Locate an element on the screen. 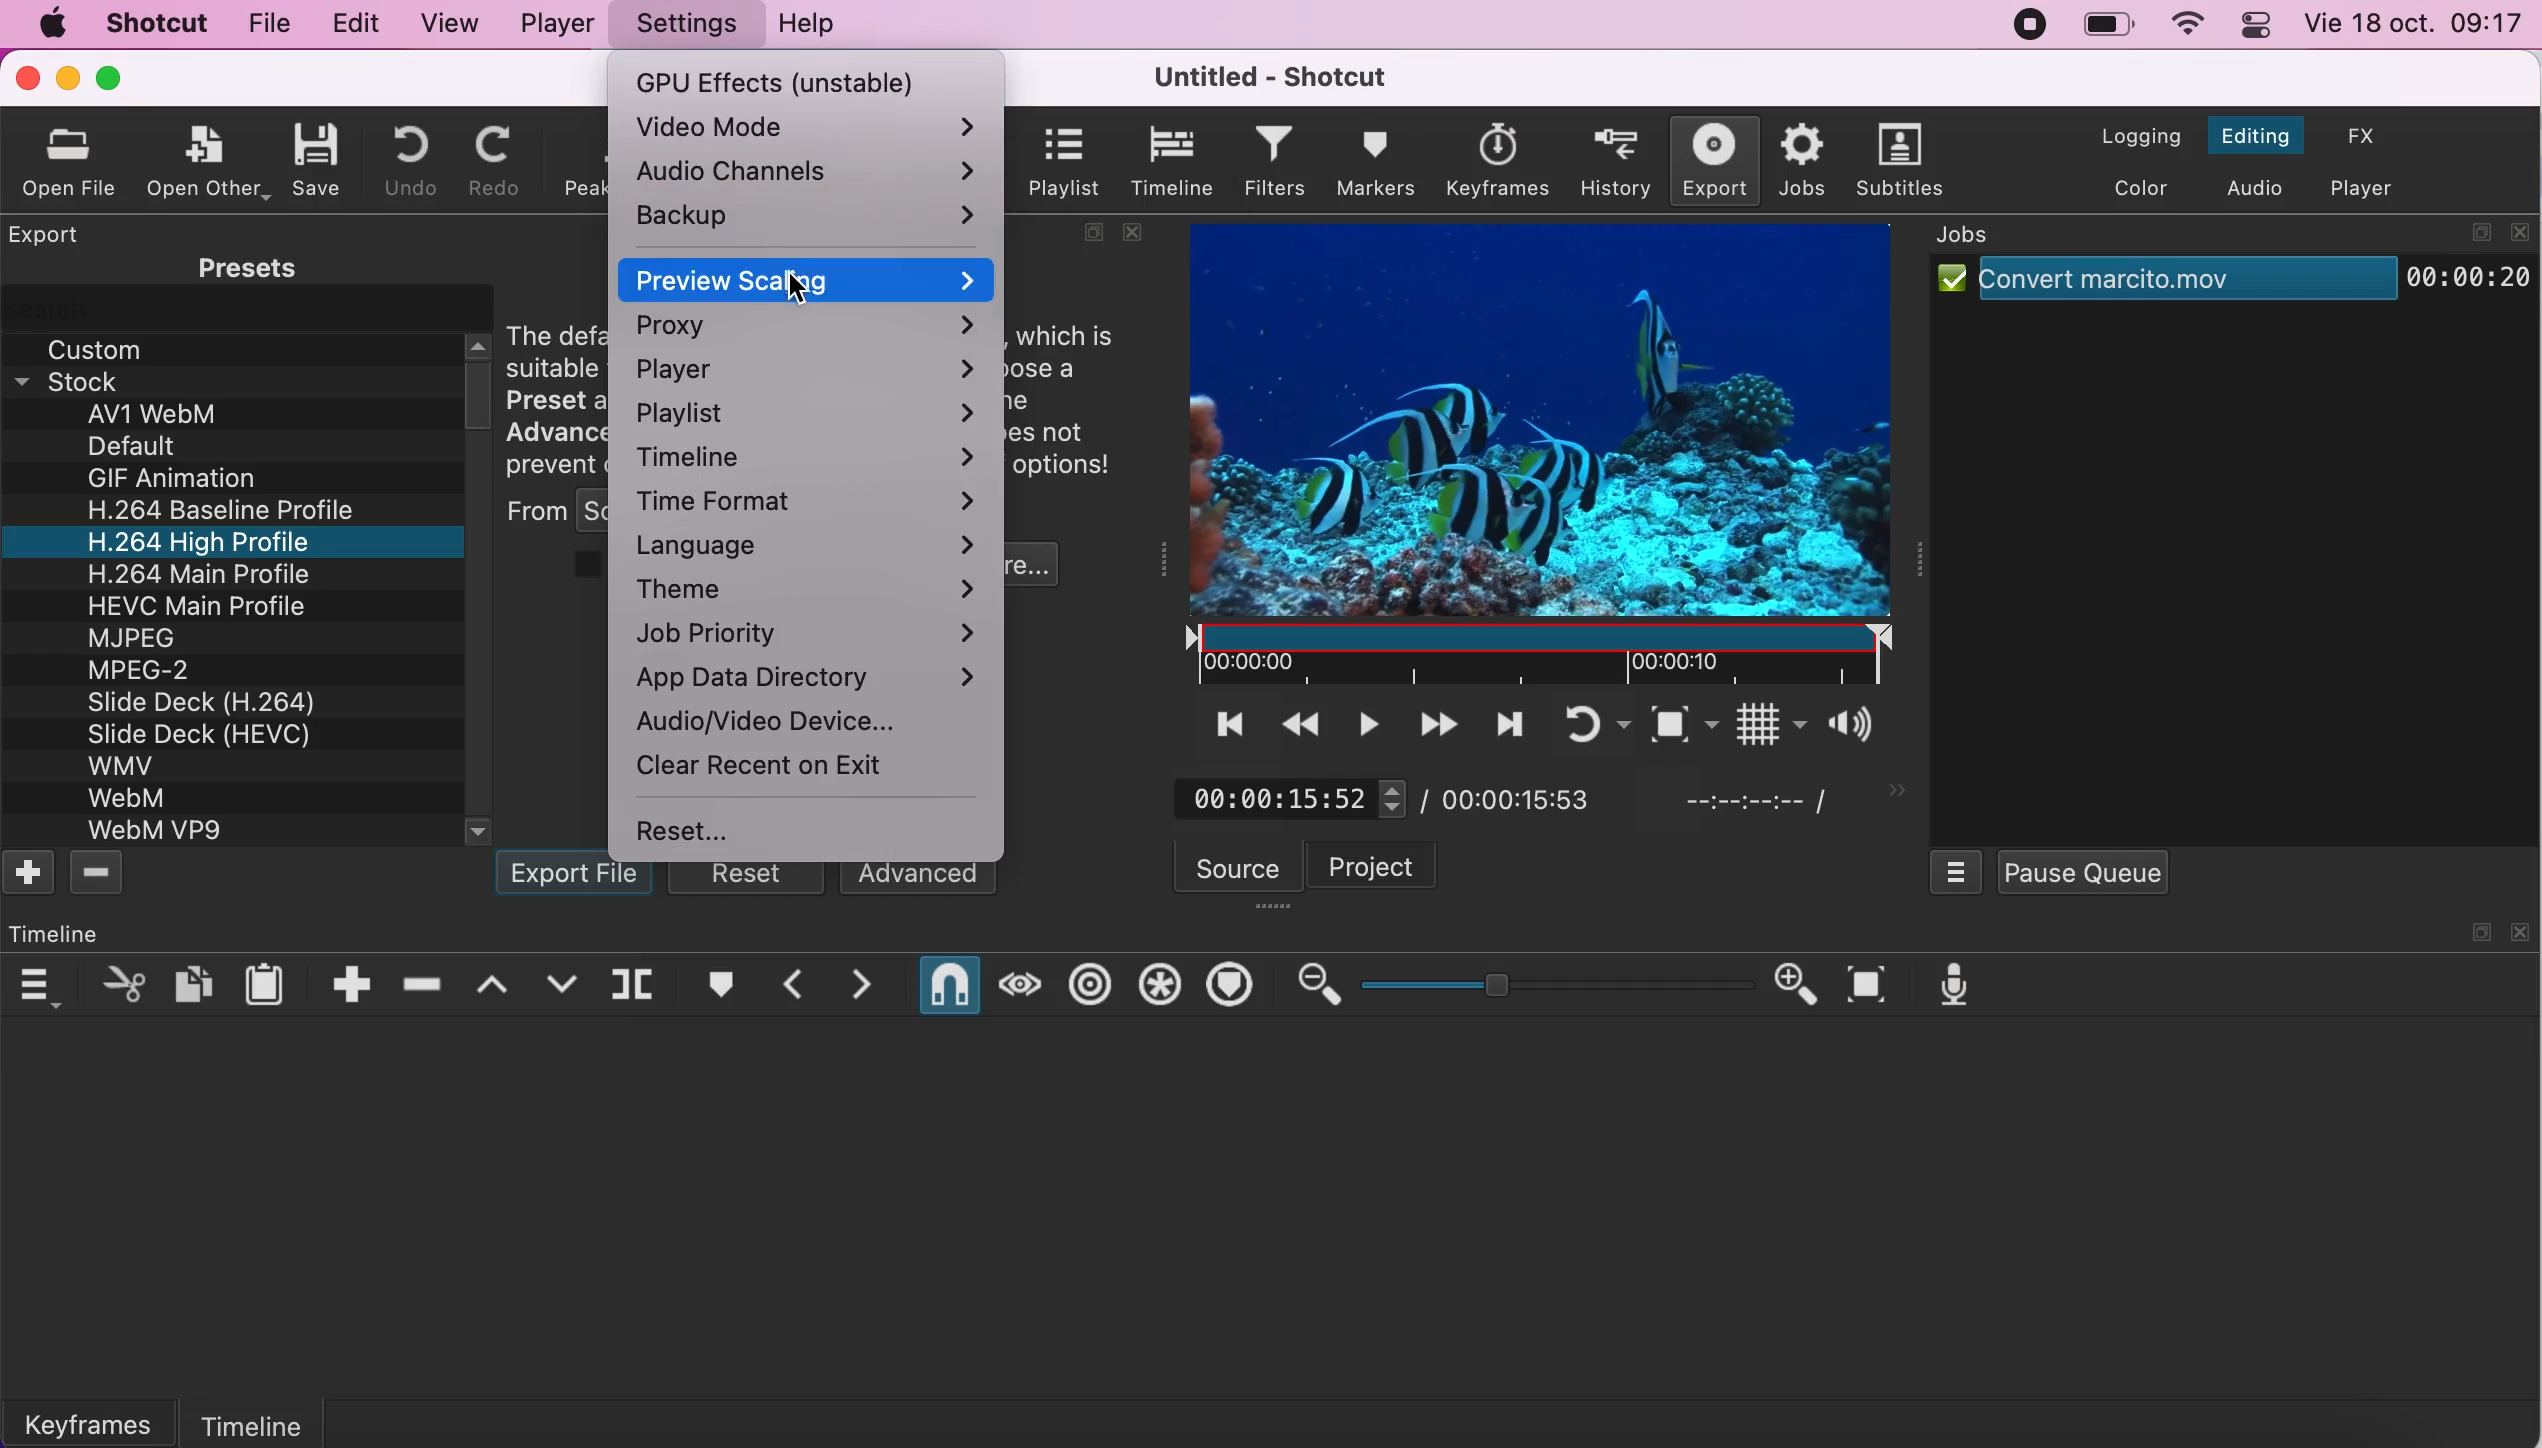 This screenshot has width=2542, height=1448. zoom in is located at coordinates (1798, 985).